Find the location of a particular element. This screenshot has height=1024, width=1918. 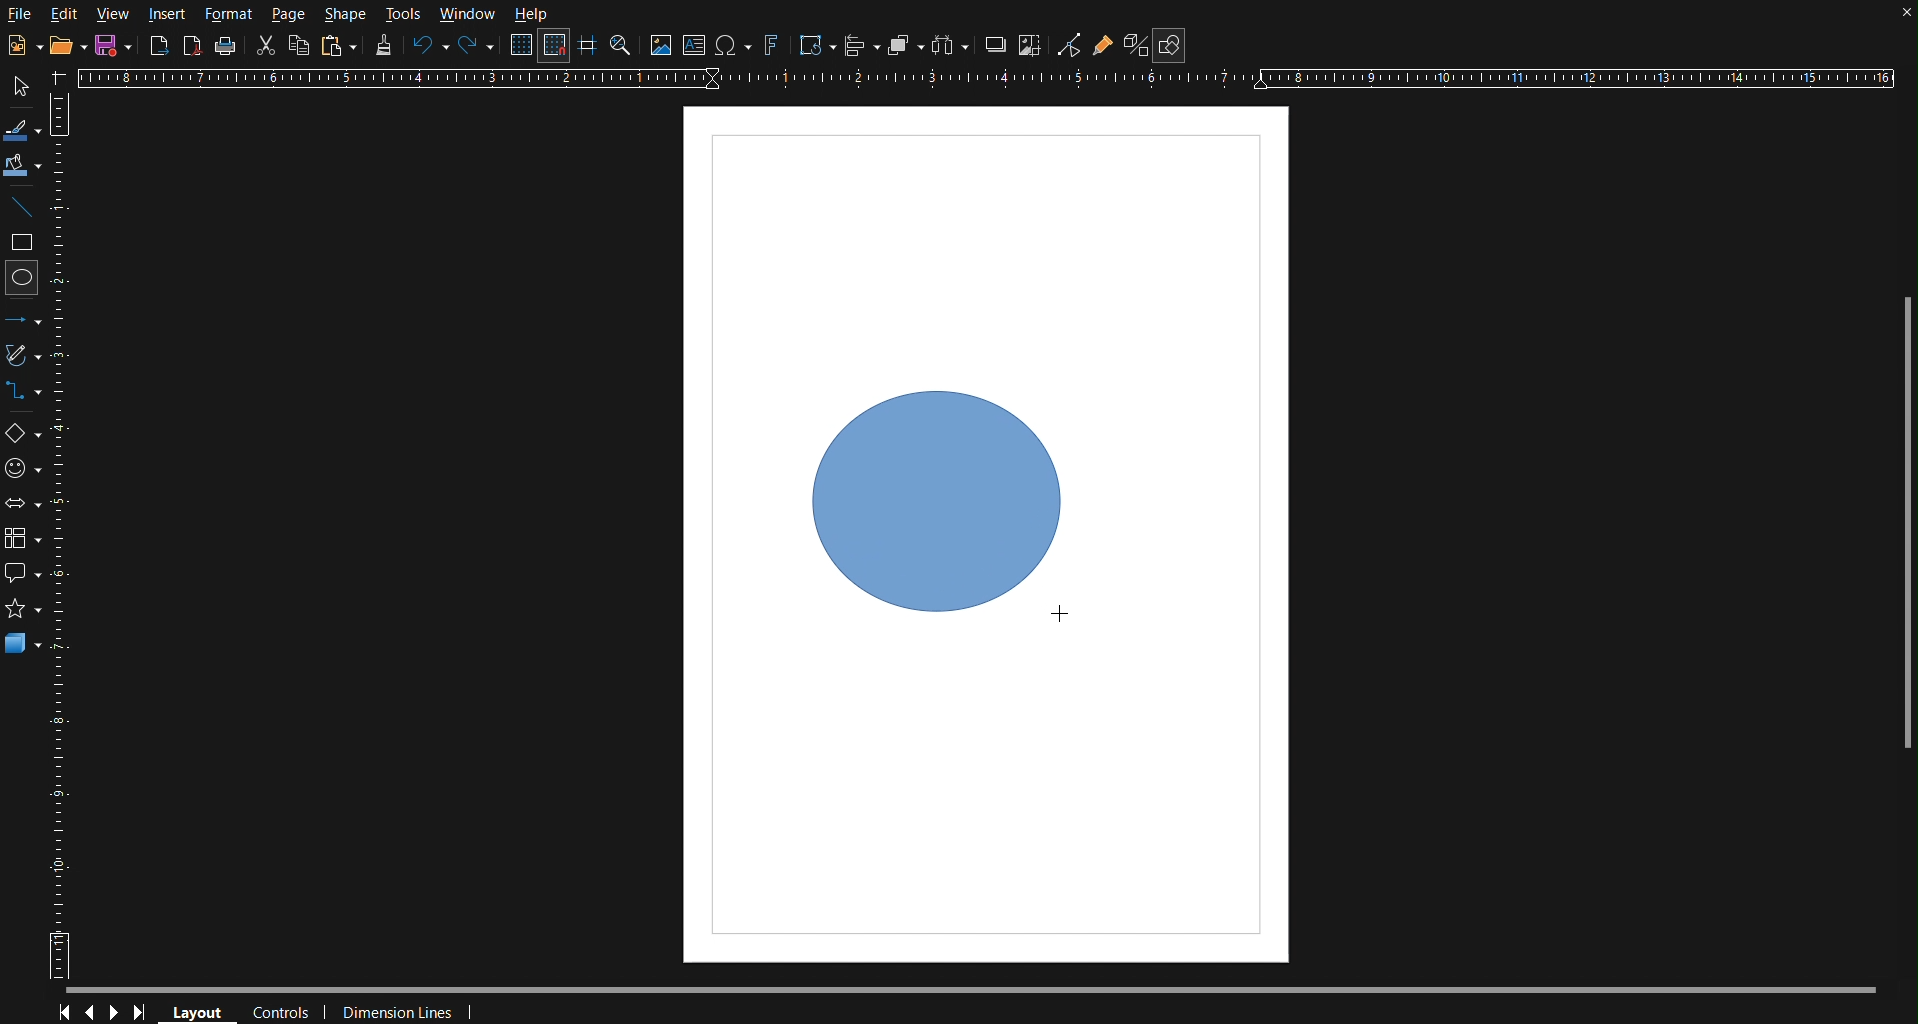

Flowchart is located at coordinates (23, 541).